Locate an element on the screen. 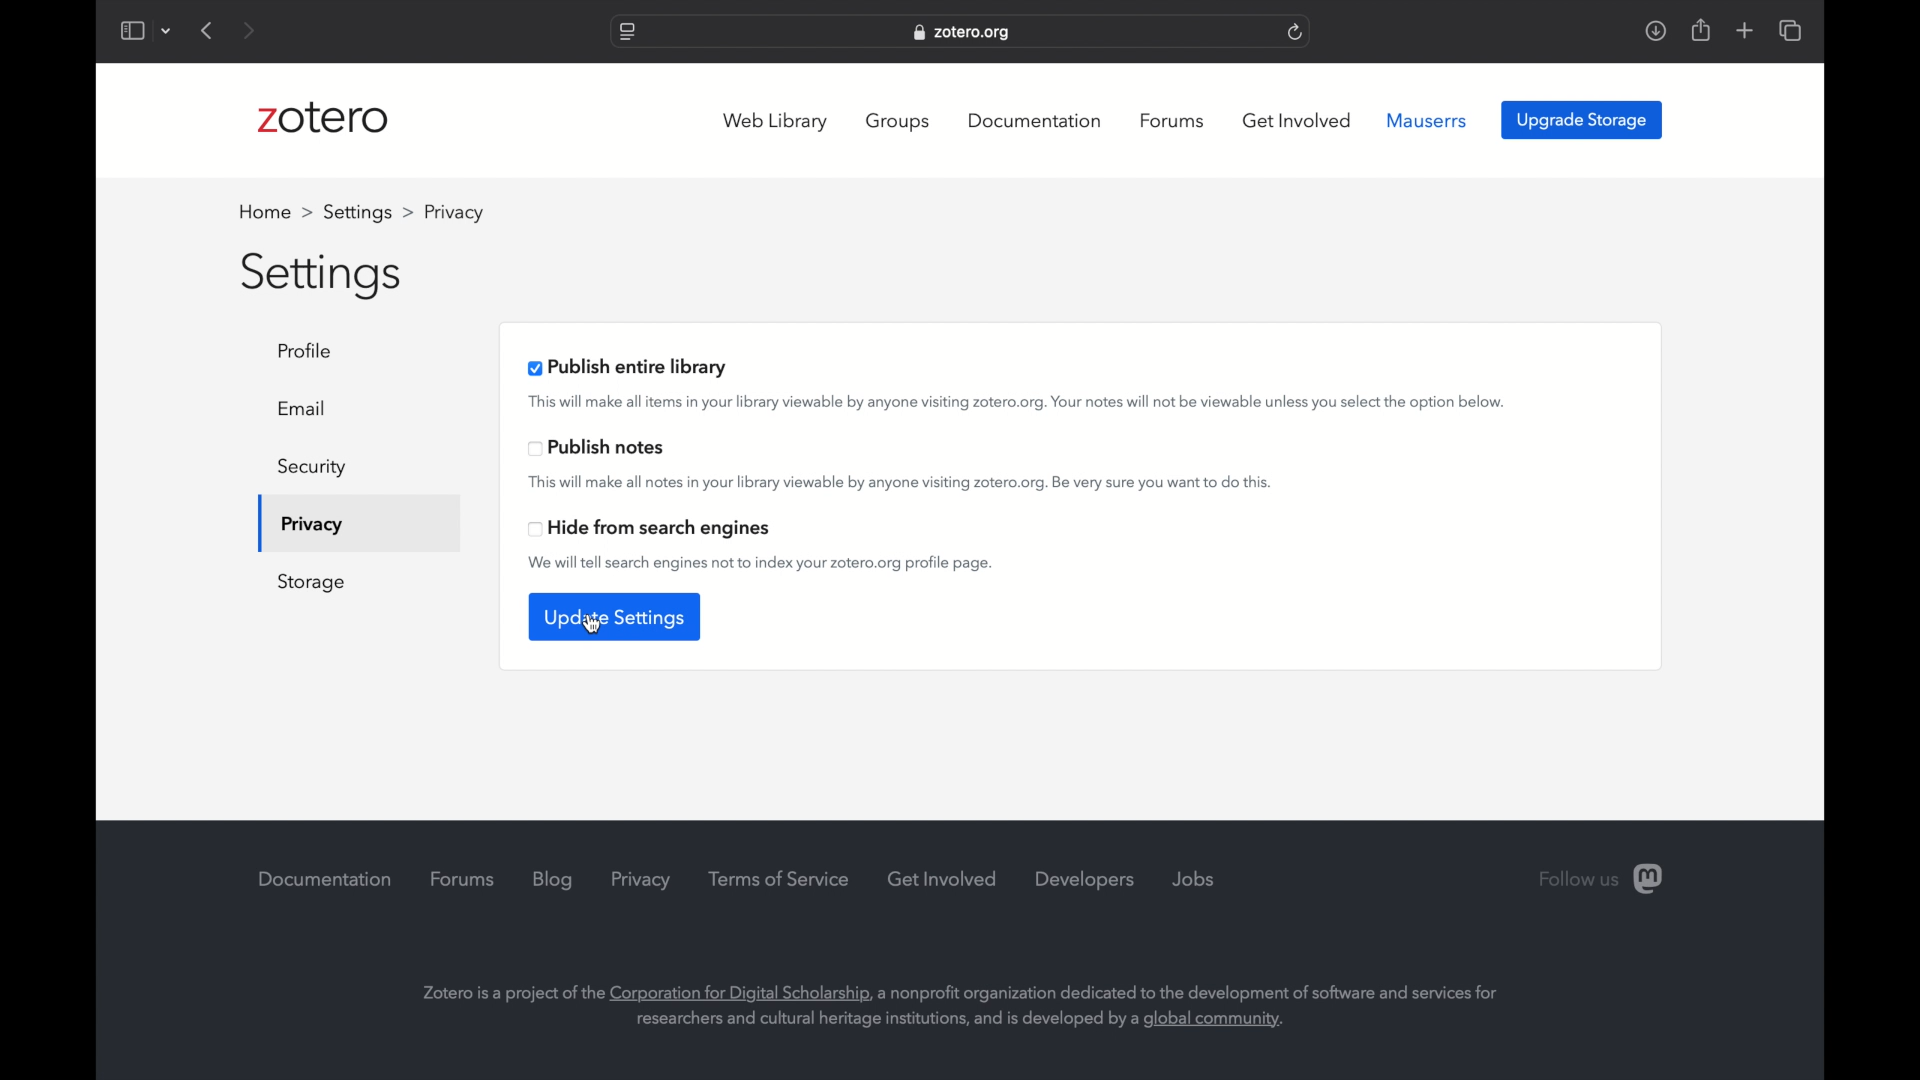 This screenshot has width=1920, height=1080. settings is located at coordinates (325, 277).